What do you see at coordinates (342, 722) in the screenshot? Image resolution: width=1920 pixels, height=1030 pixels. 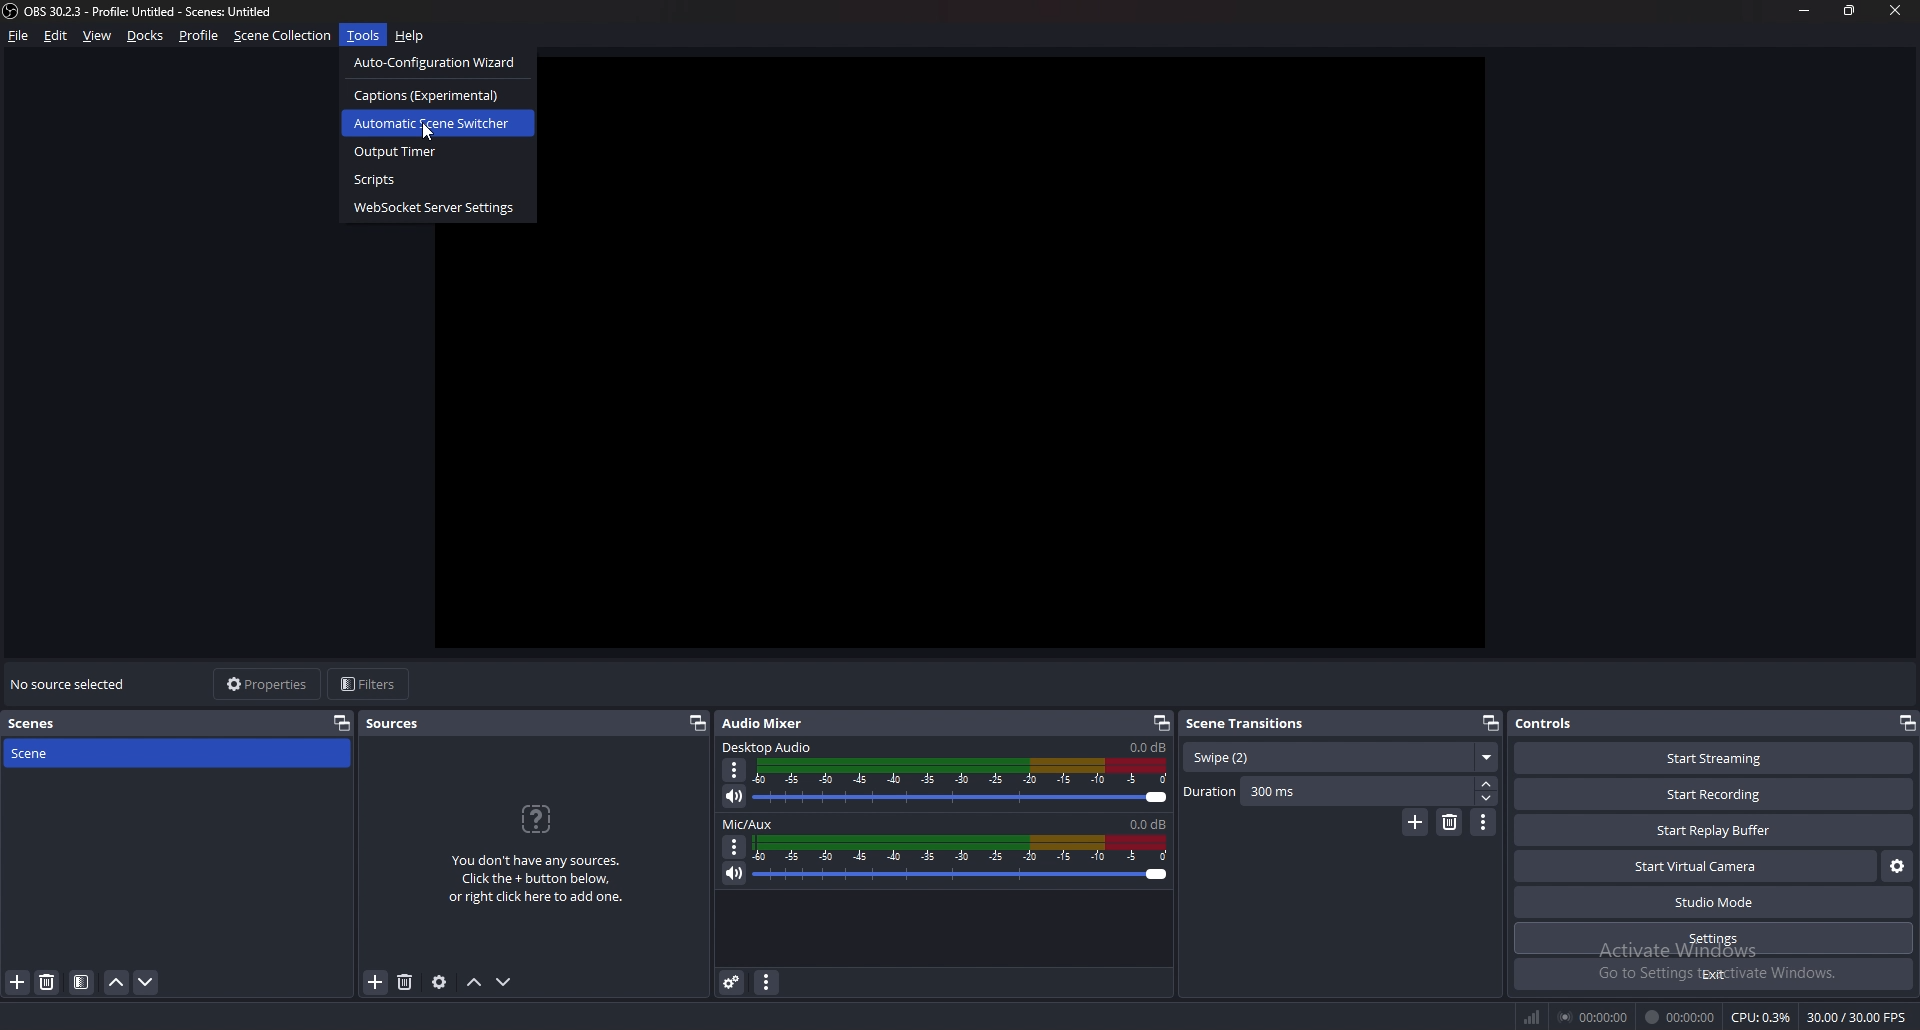 I see `pop out` at bounding box center [342, 722].